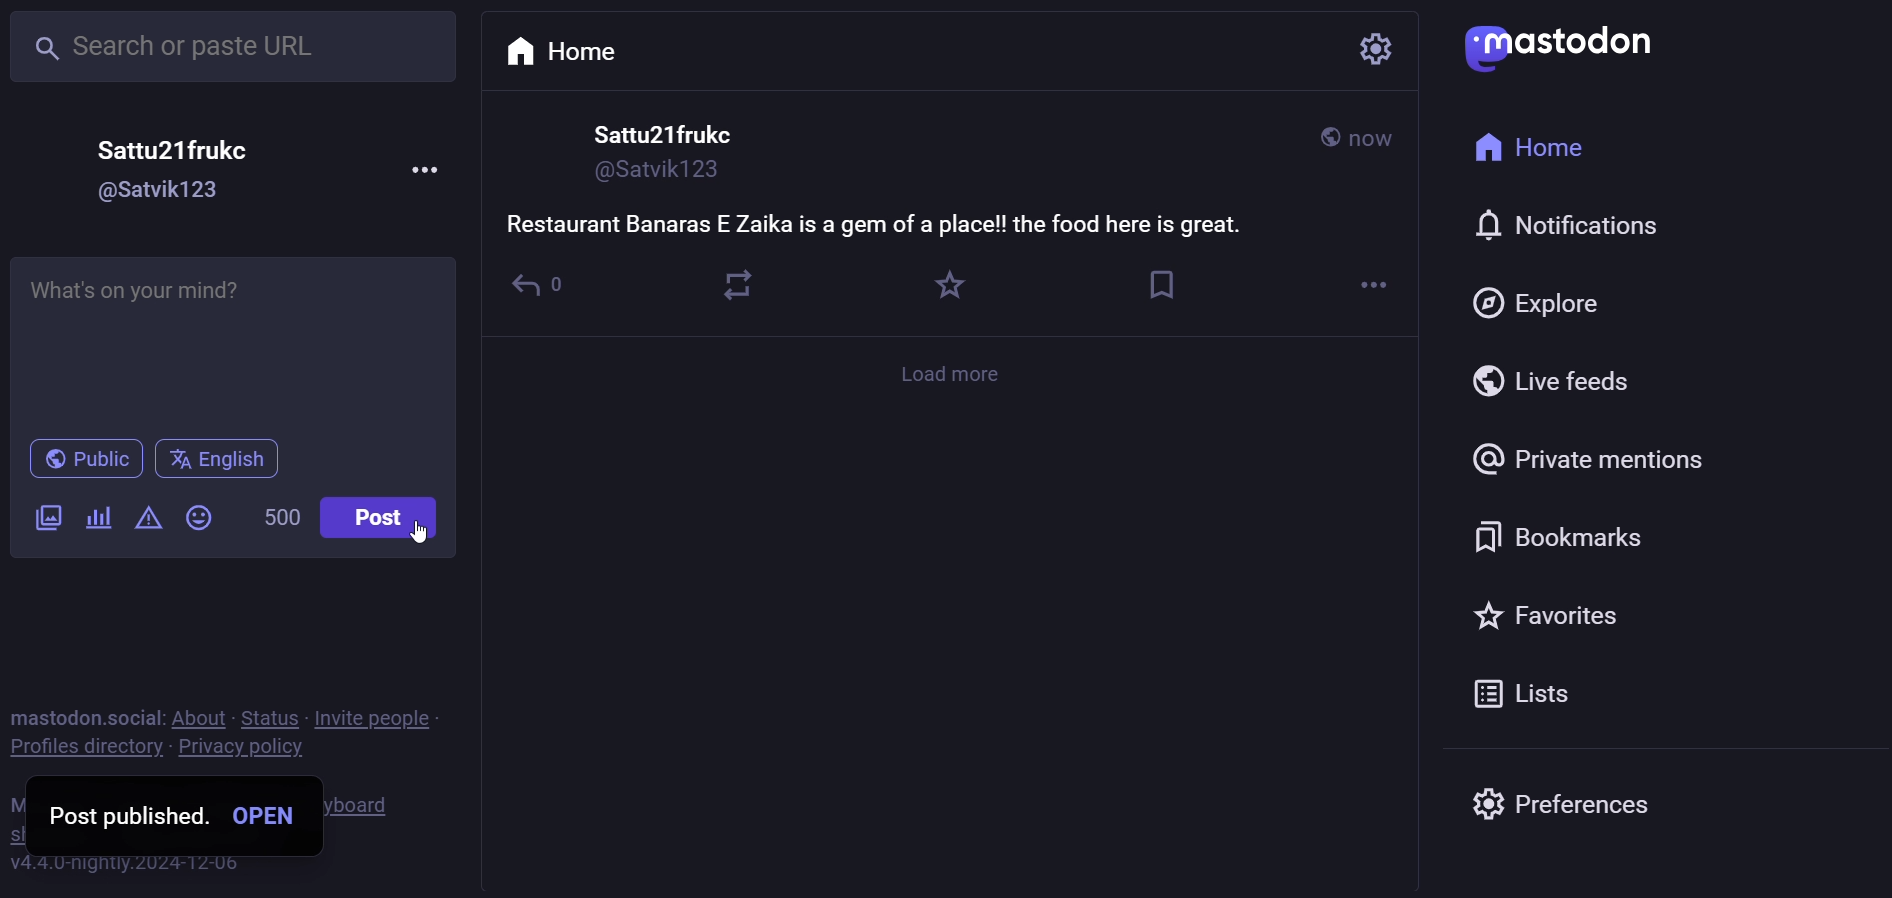 The height and width of the screenshot is (898, 1892). Describe the element at coordinates (1556, 797) in the screenshot. I see `preference` at that location.